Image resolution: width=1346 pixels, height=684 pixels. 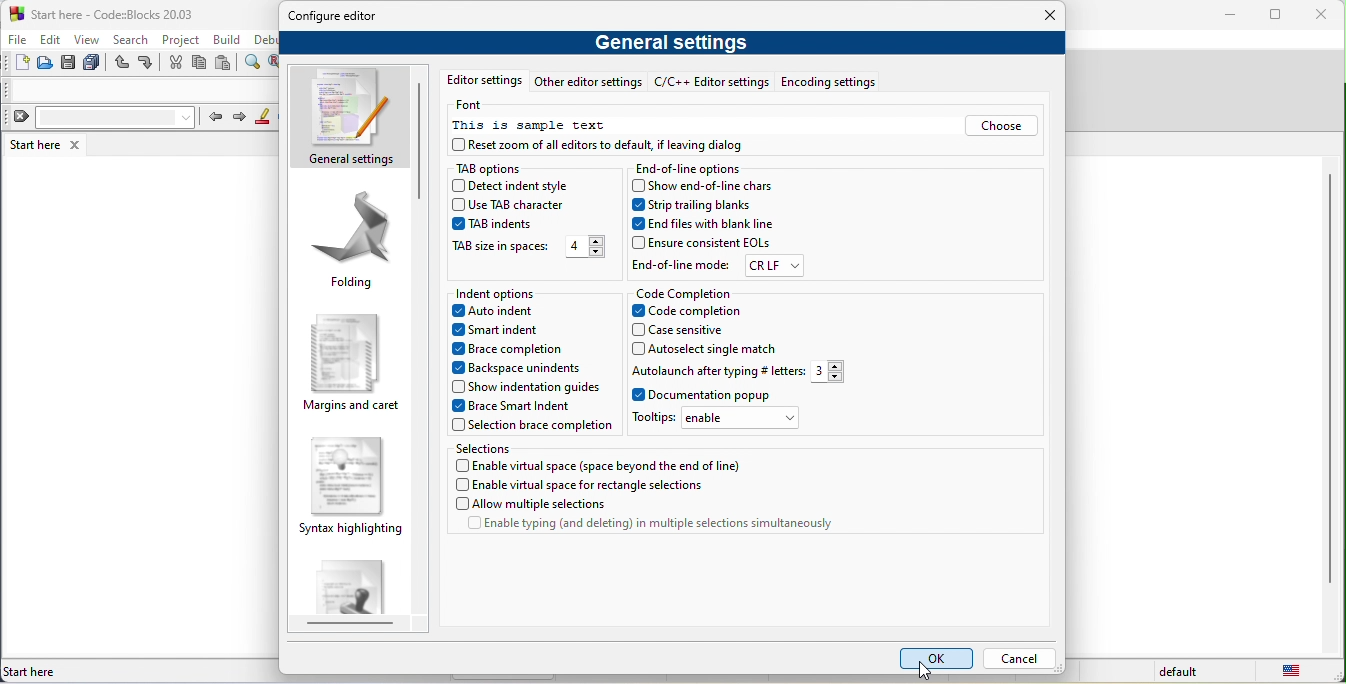 What do you see at coordinates (592, 83) in the screenshot?
I see `other editor settings` at bounding box center [592, 83].